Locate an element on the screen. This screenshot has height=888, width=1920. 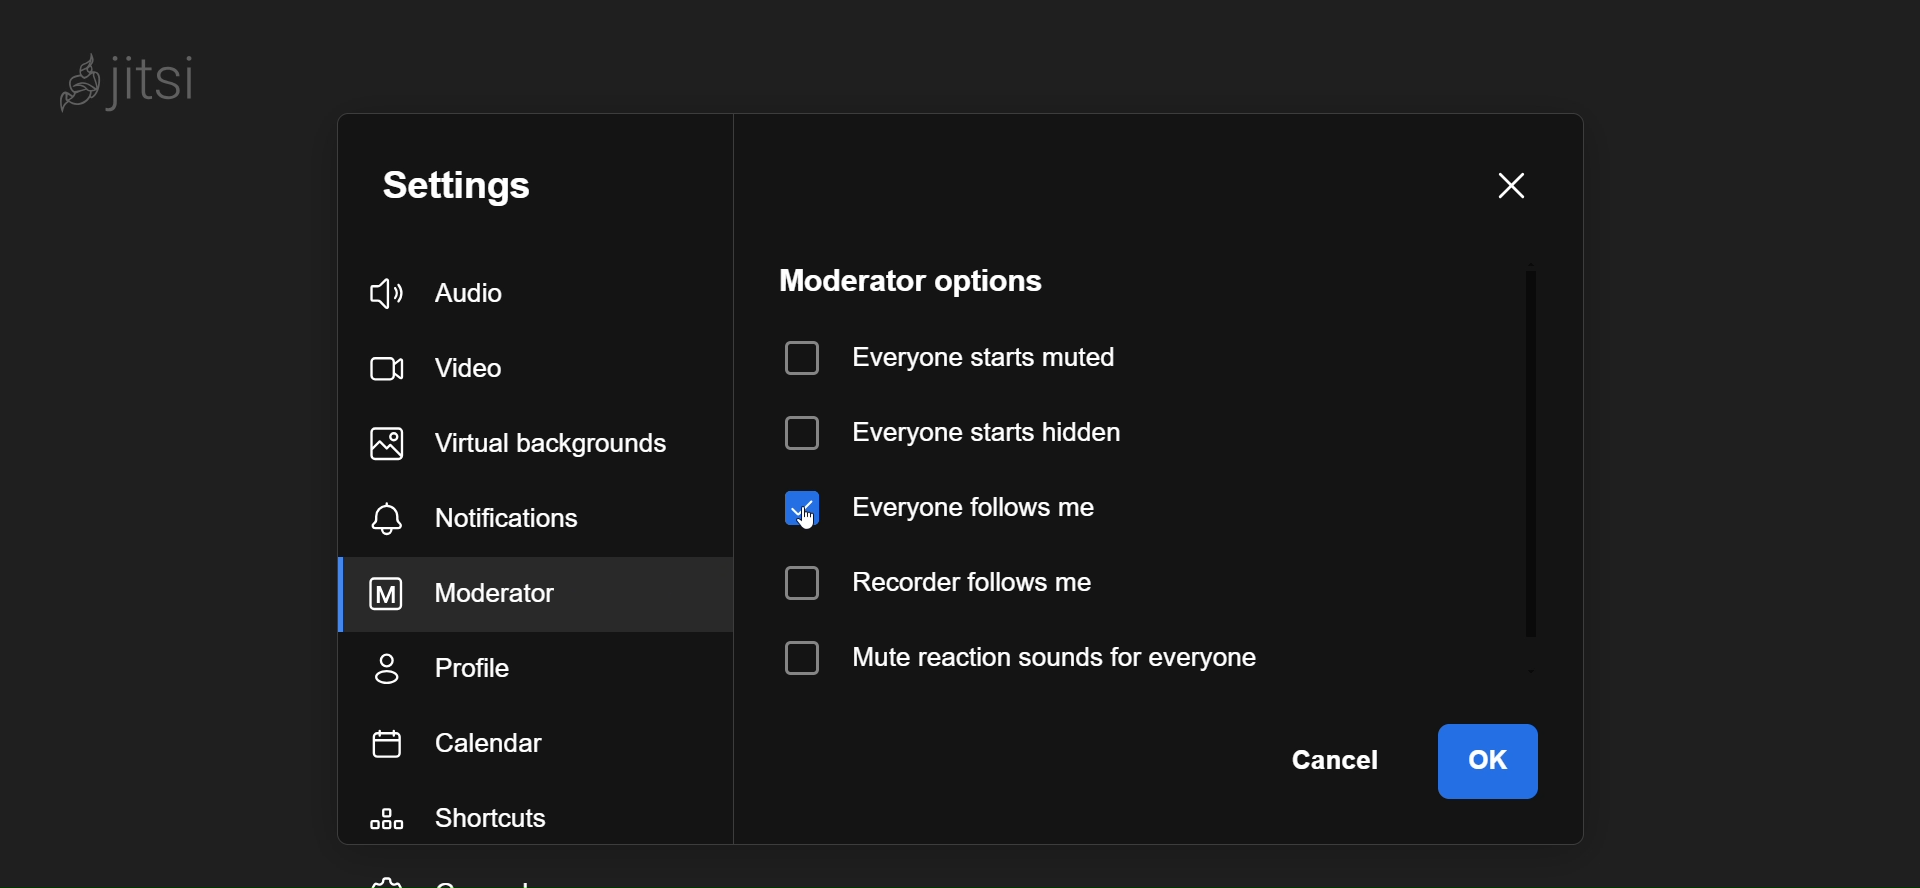
moderator is located at coordinates (493, 594).